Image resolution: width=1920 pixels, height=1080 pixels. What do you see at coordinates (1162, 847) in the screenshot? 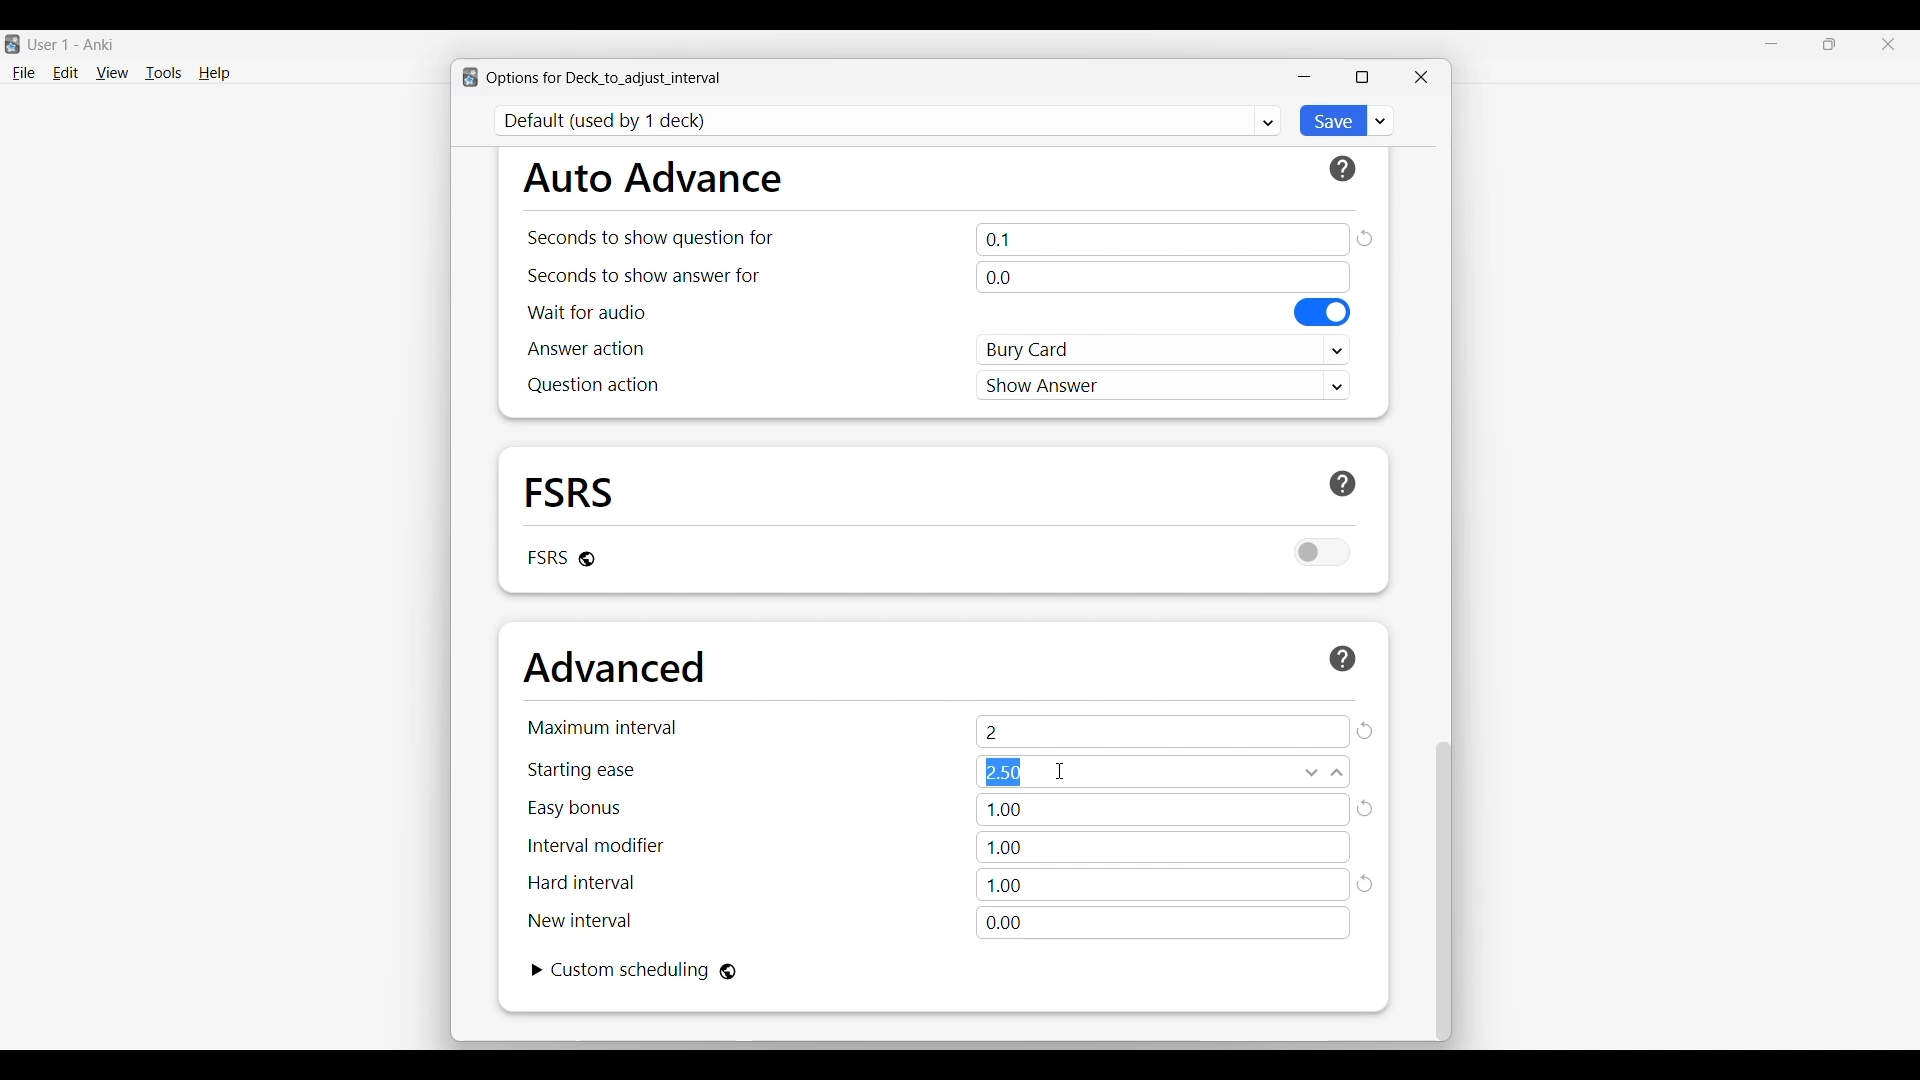
I see `1.00` at bounding box center [1162, 847].